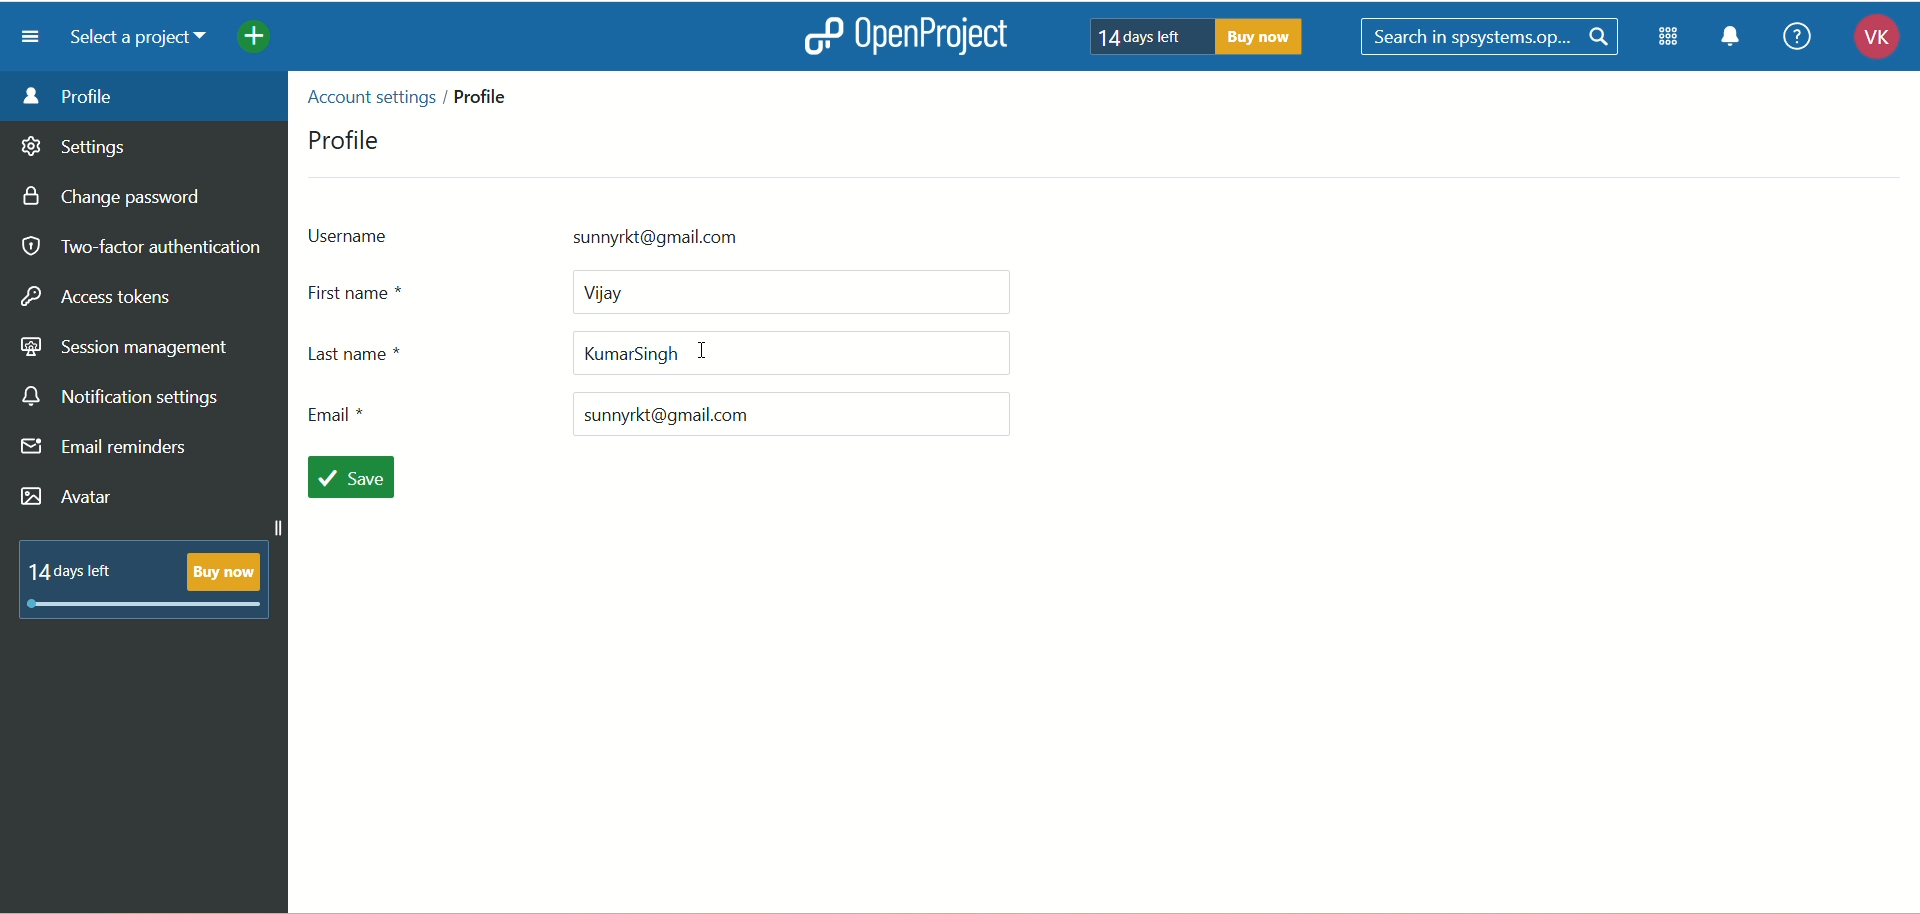 The width and height of the screenshot is (1920, 914). Describe the element at coordinates (943, 38) in the screenshot. I see `openproject` at that location.